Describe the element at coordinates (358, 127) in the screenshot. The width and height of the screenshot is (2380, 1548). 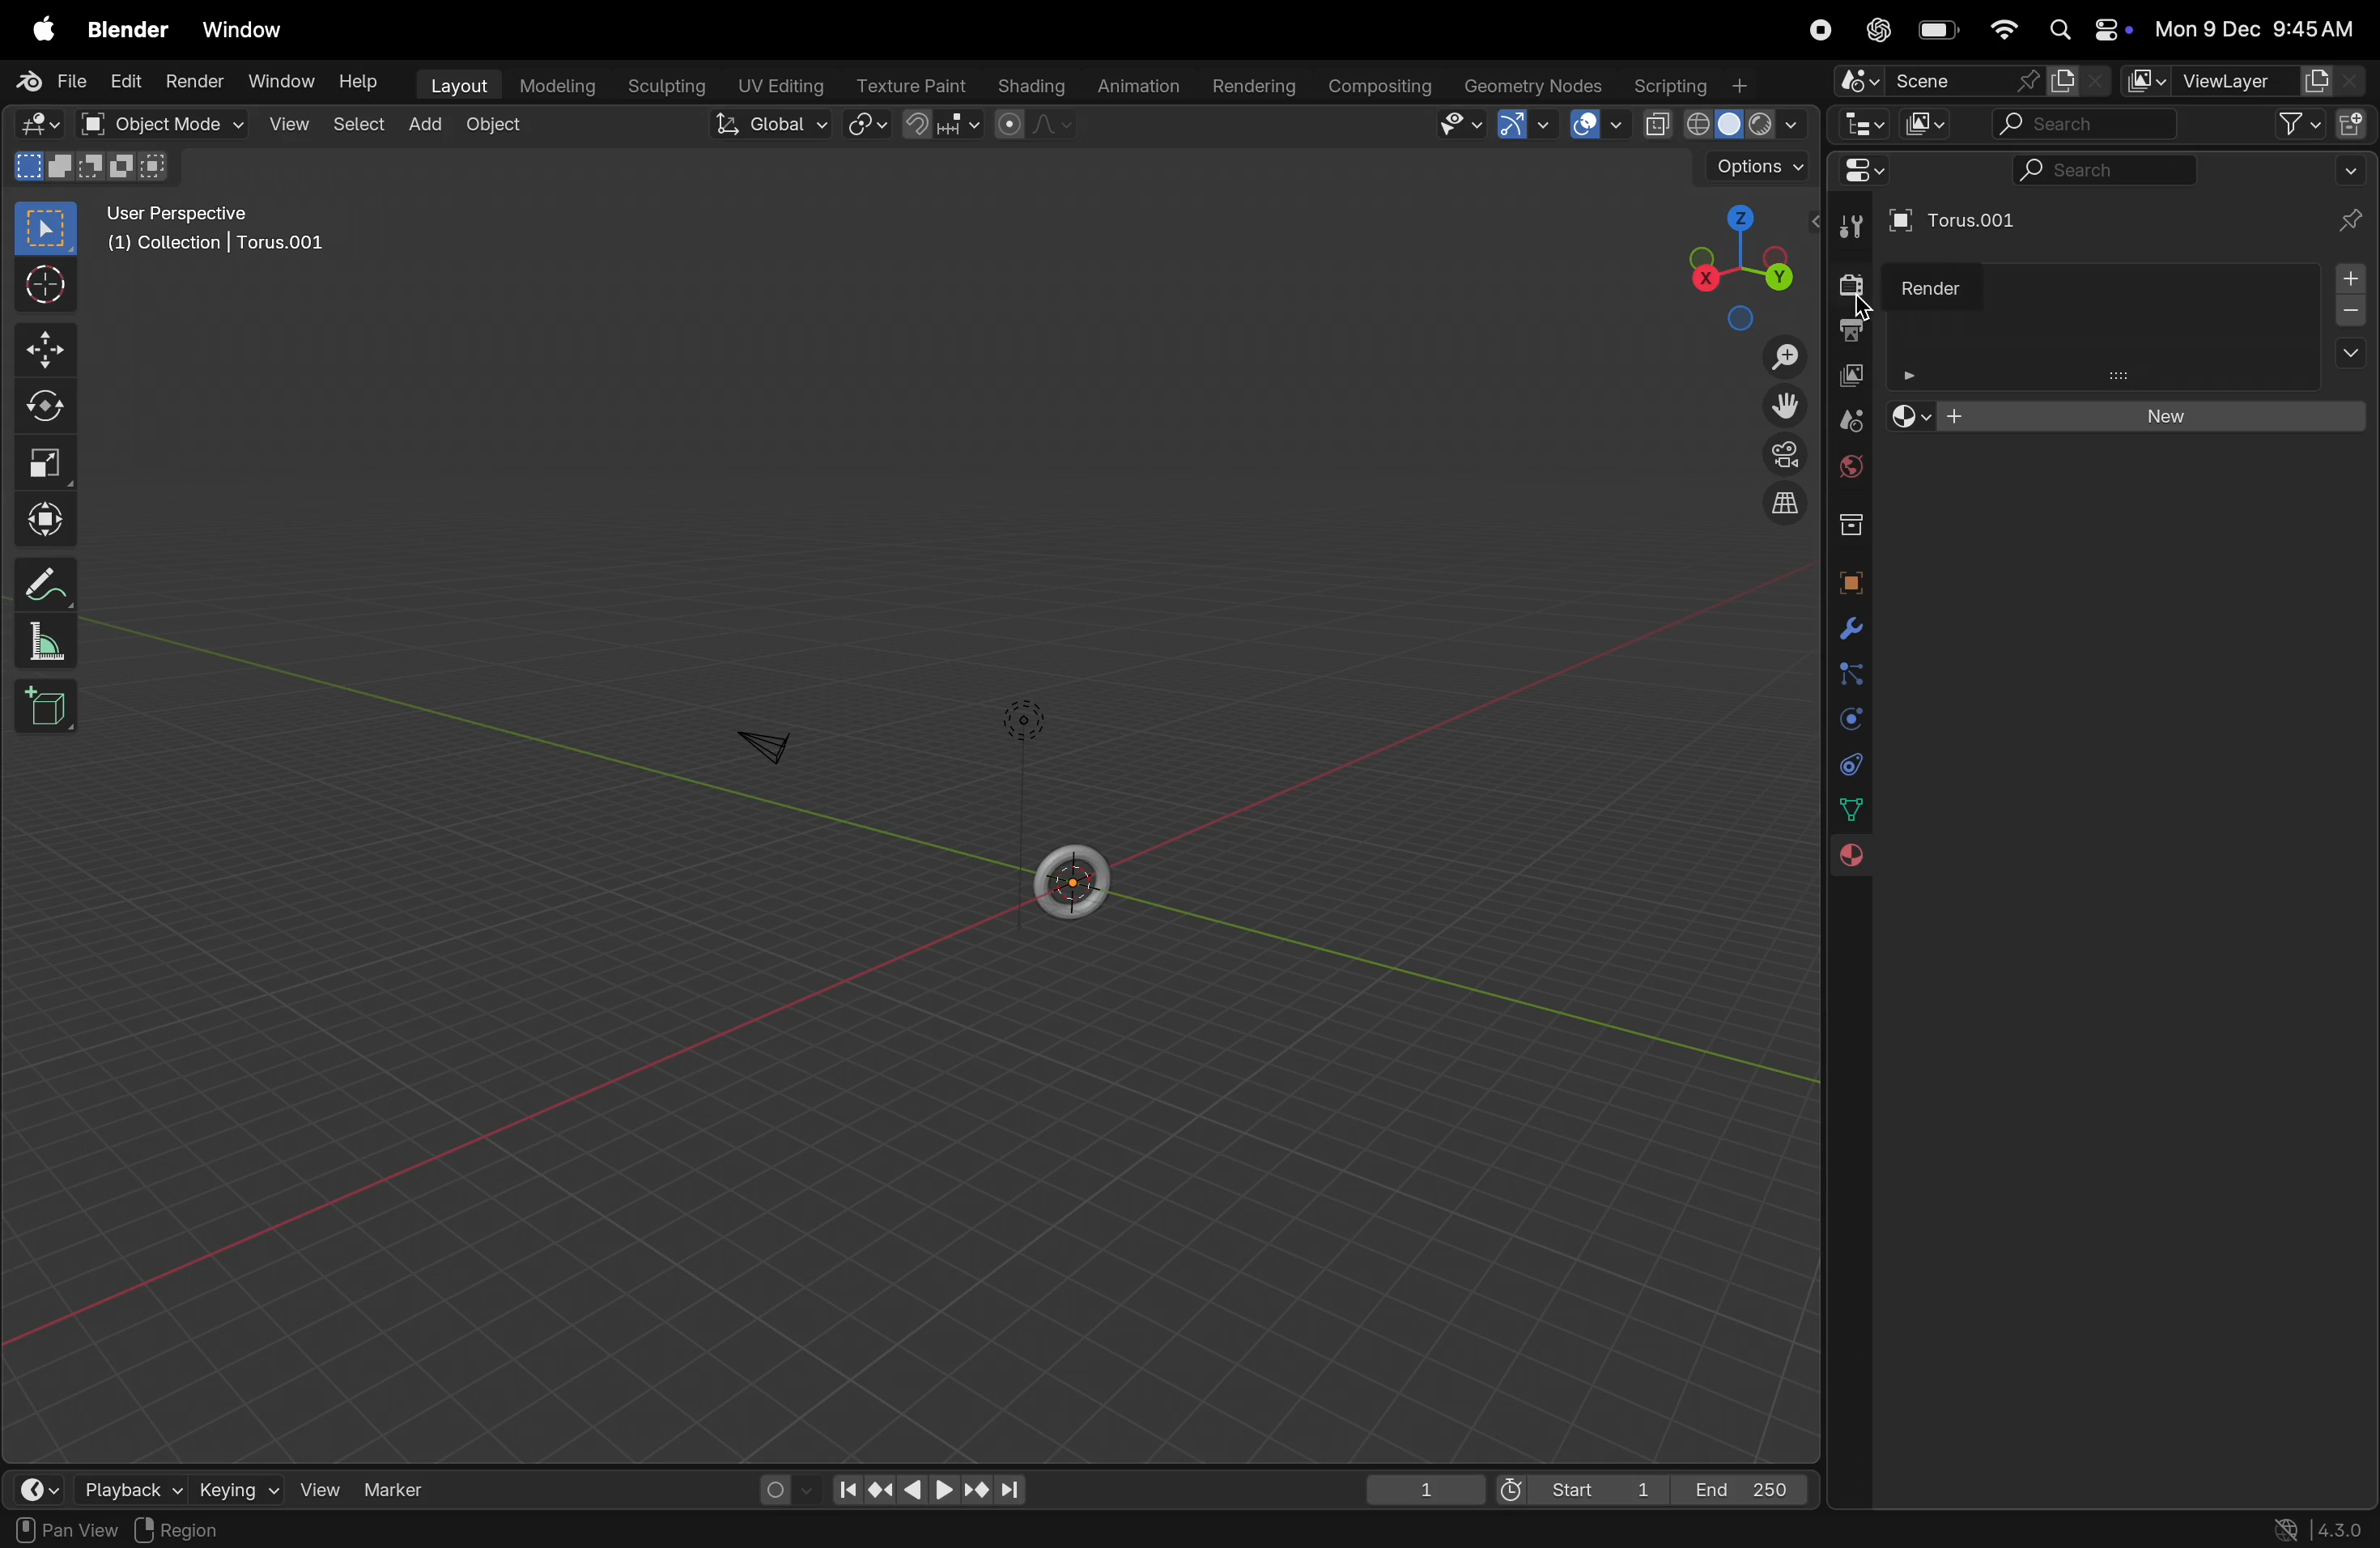
I see `select` at that location.